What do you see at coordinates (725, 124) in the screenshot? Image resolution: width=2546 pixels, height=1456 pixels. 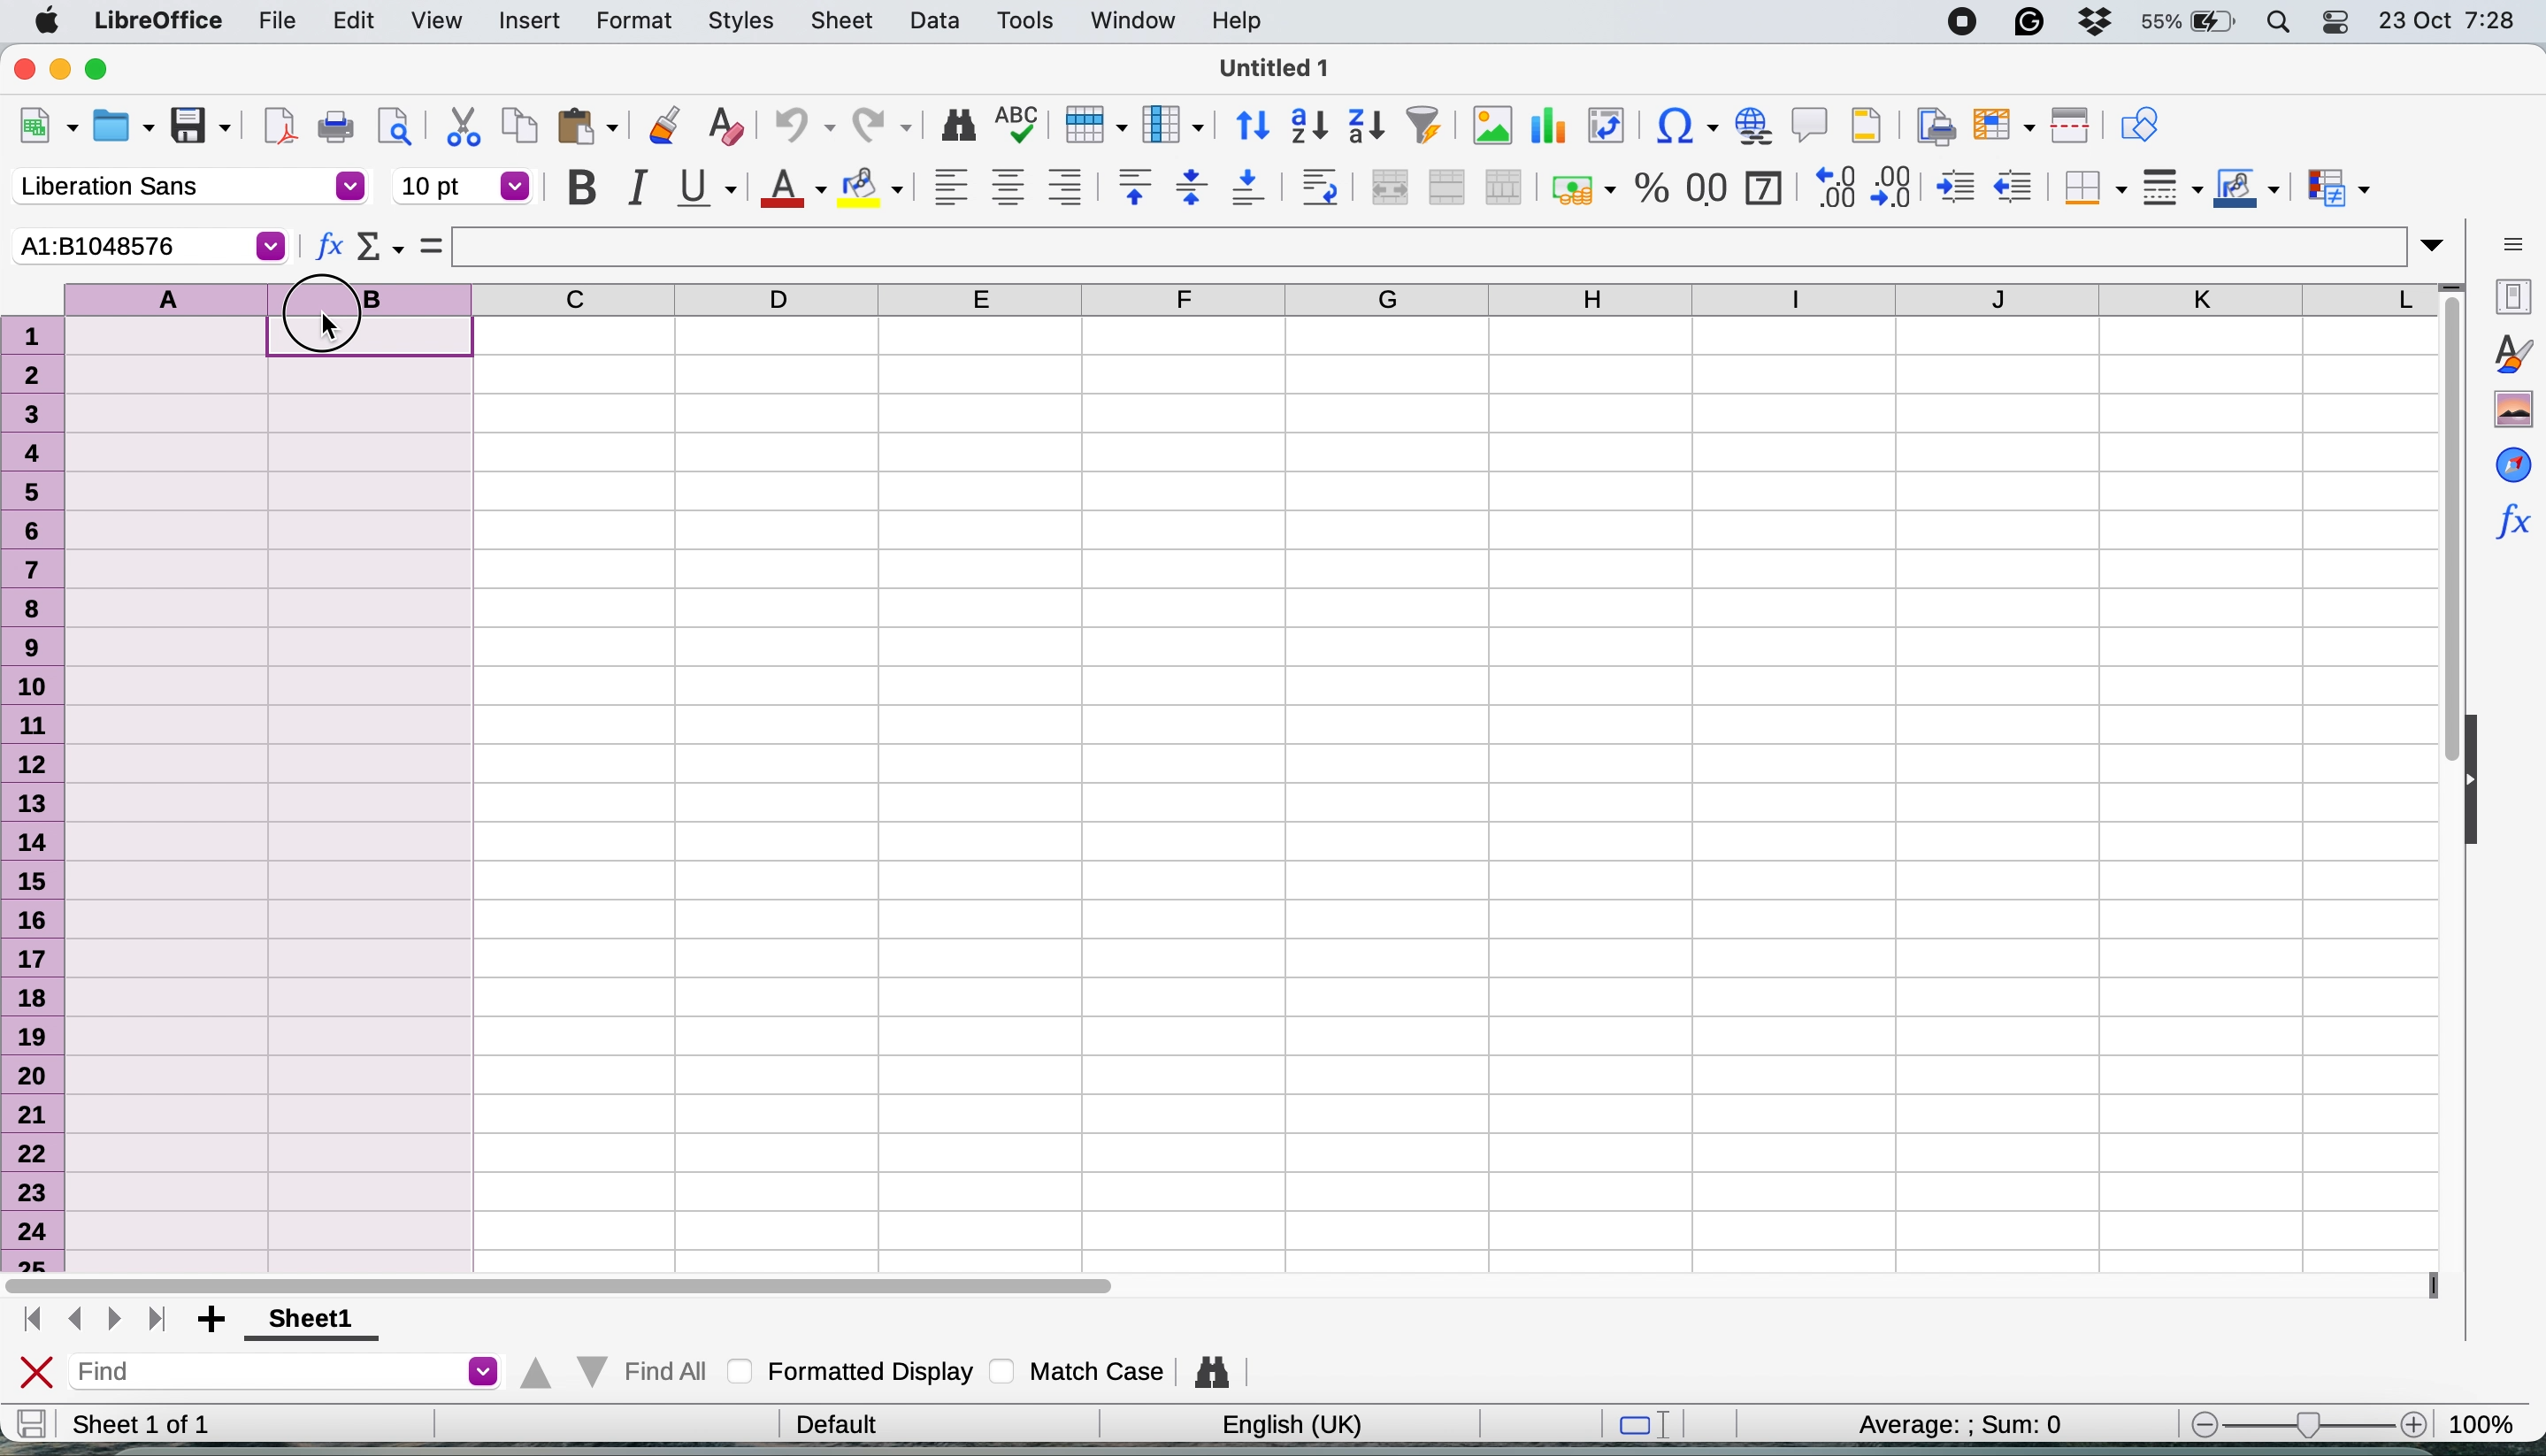 I see `clear direct formatting` at bounding box center [725, 124].